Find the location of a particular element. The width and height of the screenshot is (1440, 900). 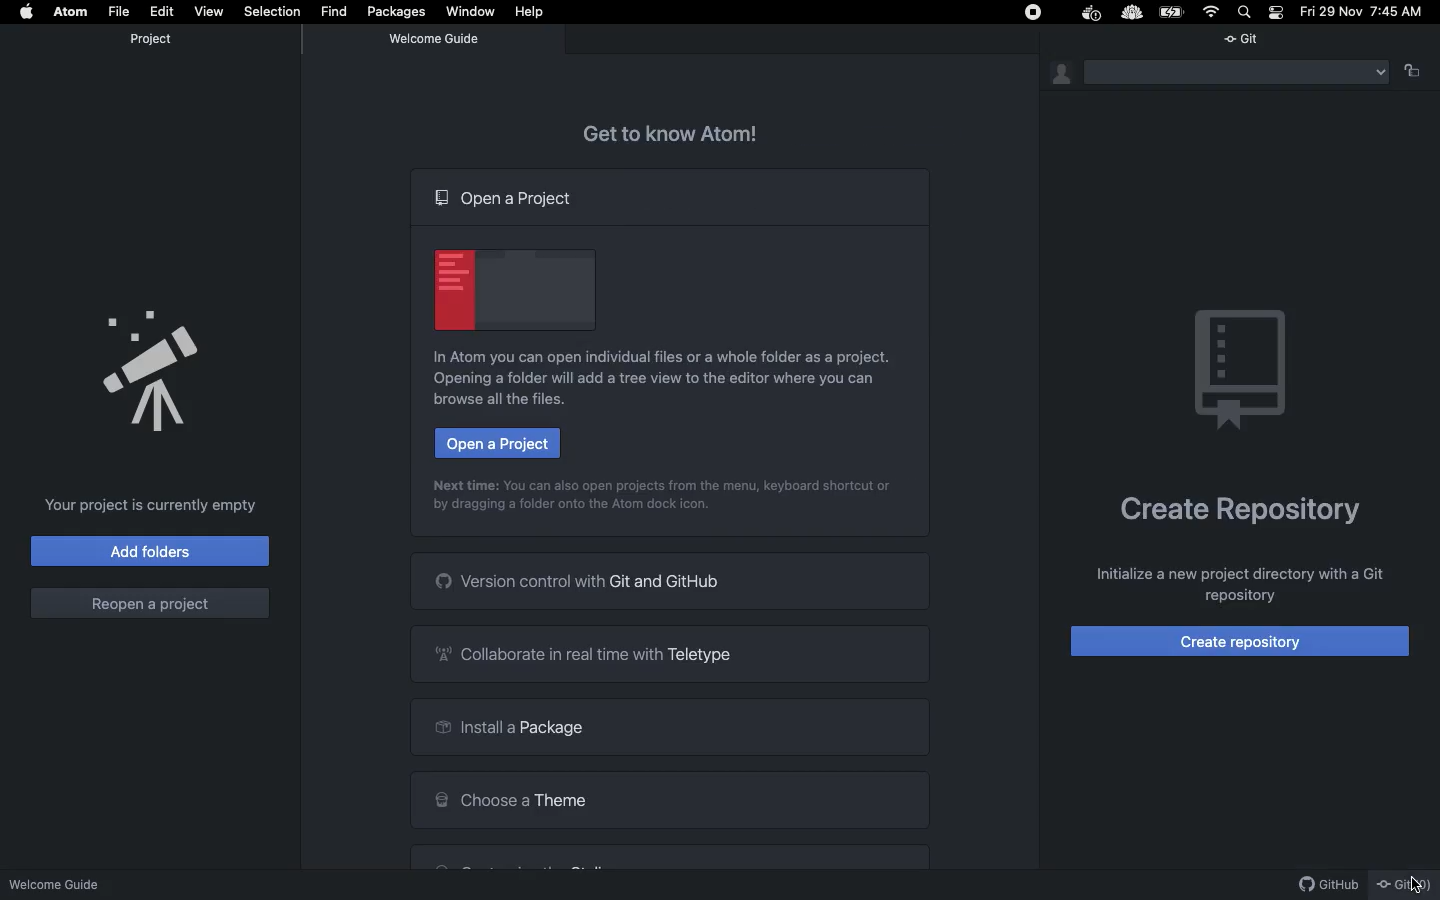

Edit is located at coordinates (161, 11).